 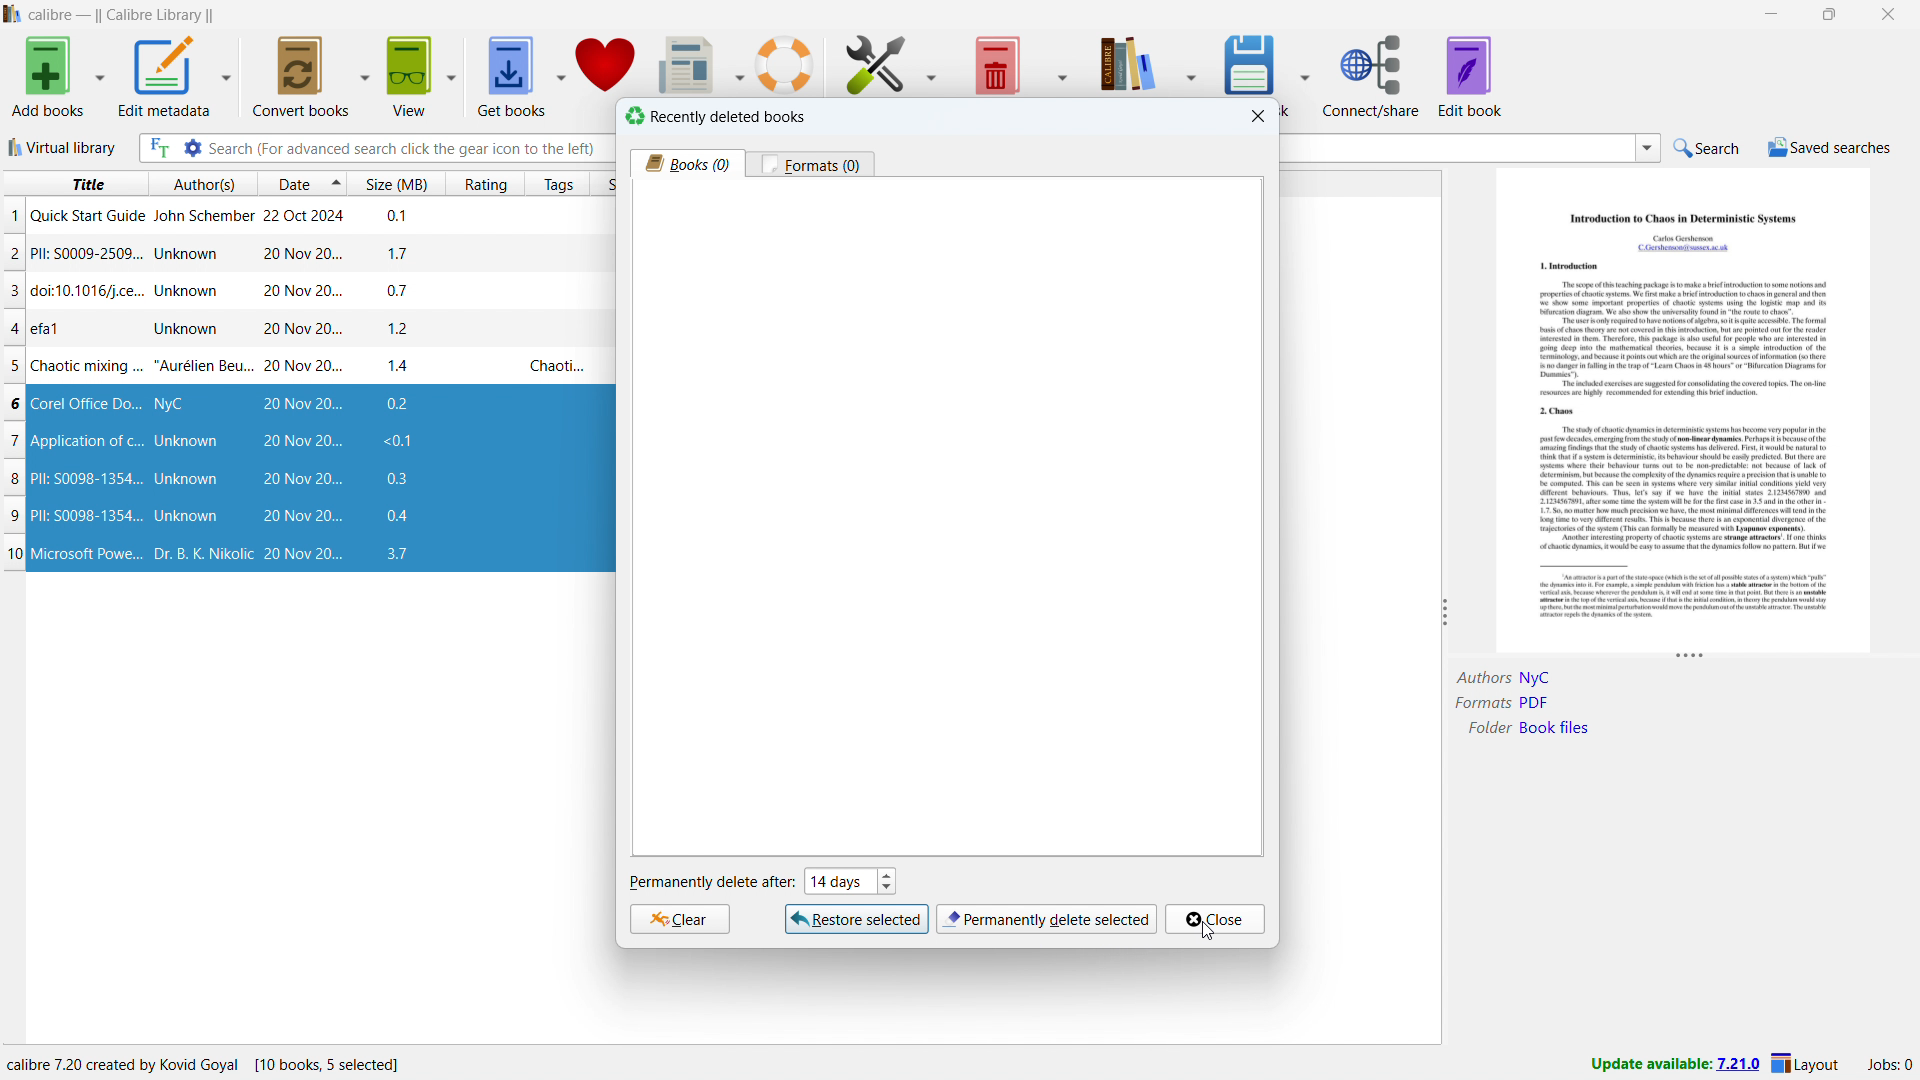 What do you see at coordinates (1889, 1065) in the screenshot?
I see `active jobs` at bounding box center [1889, 1065].